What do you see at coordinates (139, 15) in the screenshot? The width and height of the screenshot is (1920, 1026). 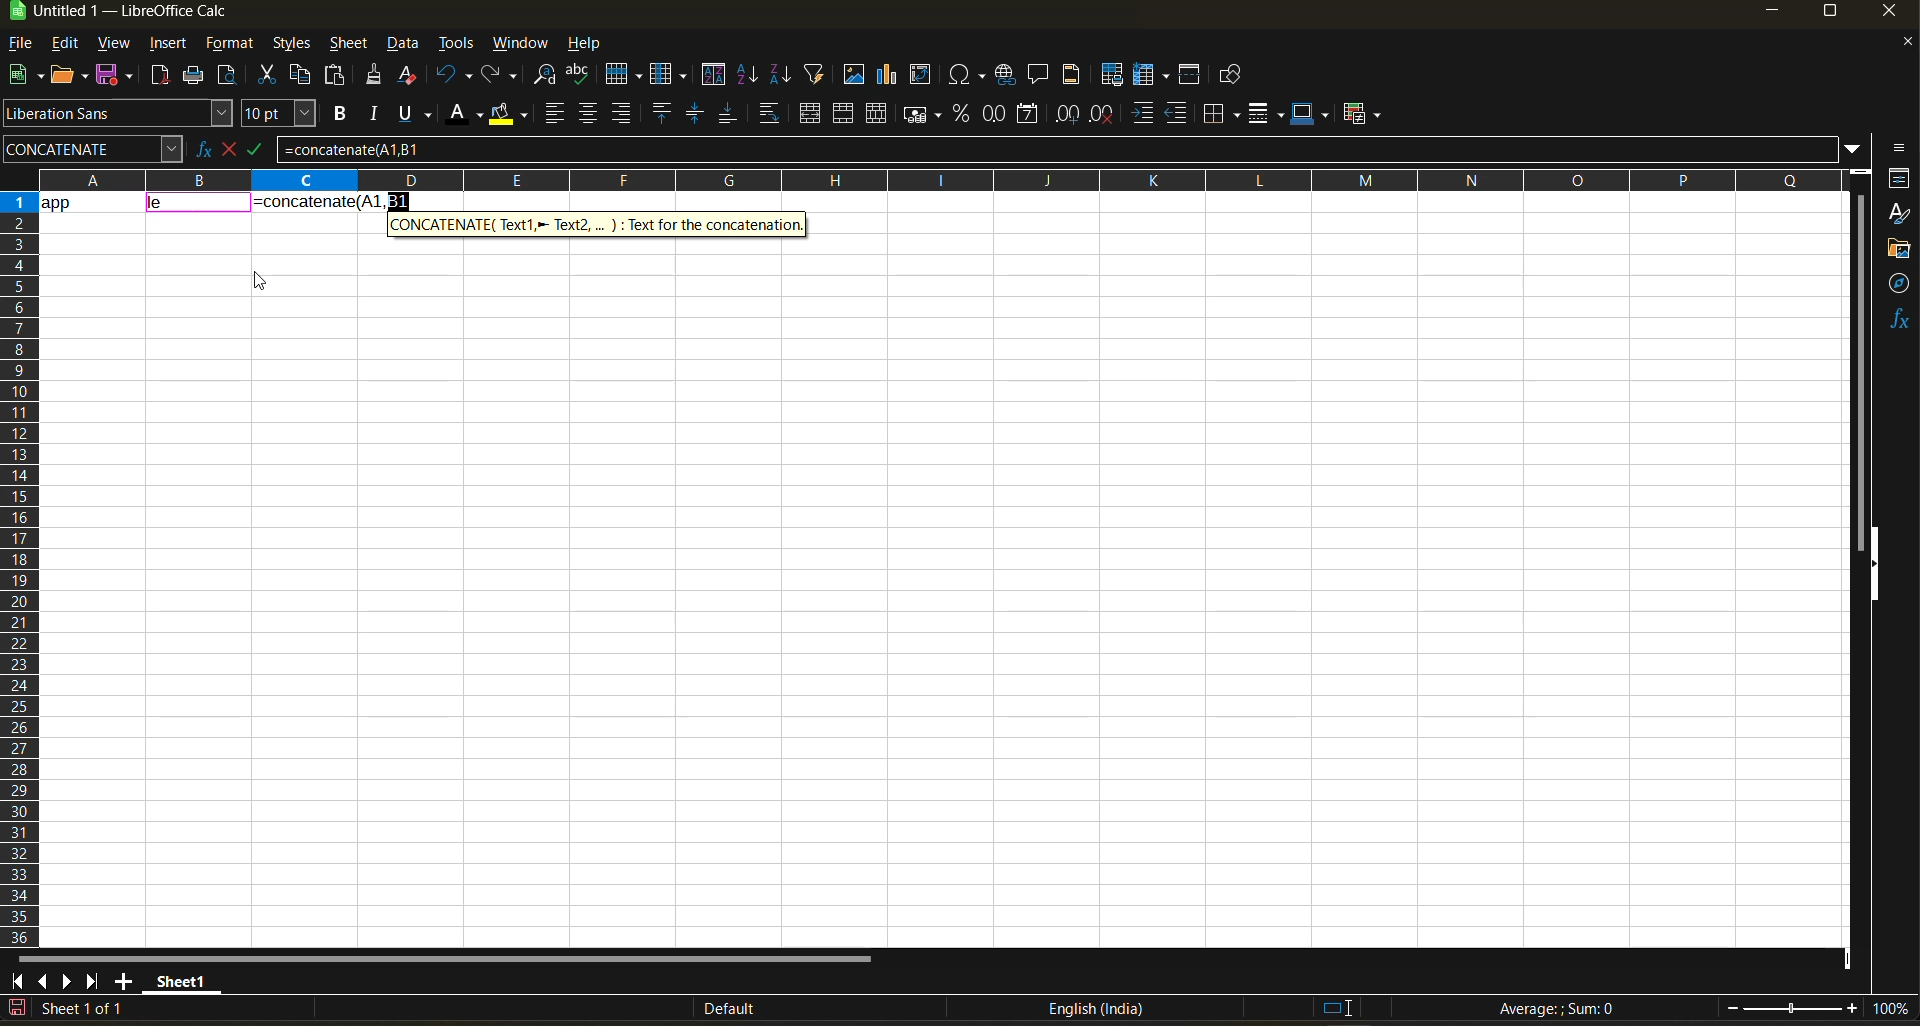 I see `app name and file name` at bounding box center [139, 15].